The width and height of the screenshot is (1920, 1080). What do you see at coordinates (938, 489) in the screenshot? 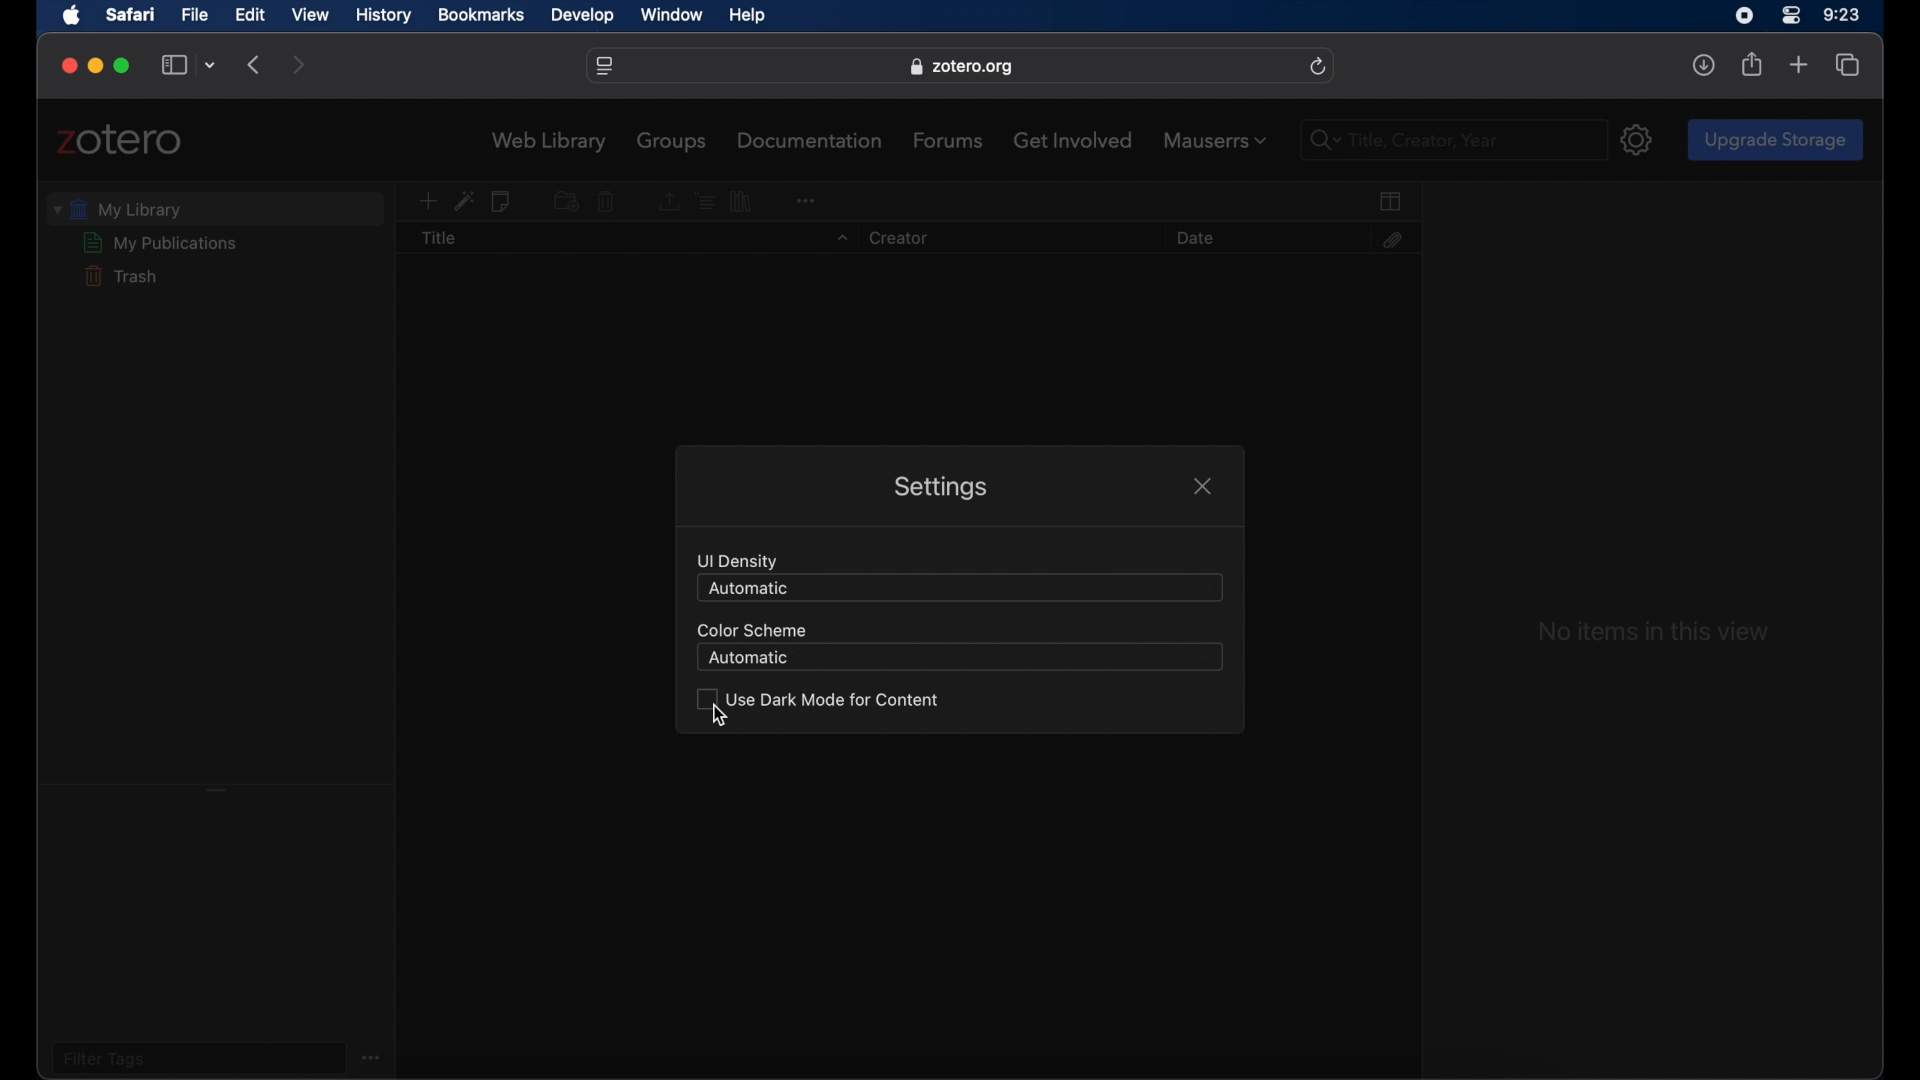
I see `settings` at bounding box center [938, 489].